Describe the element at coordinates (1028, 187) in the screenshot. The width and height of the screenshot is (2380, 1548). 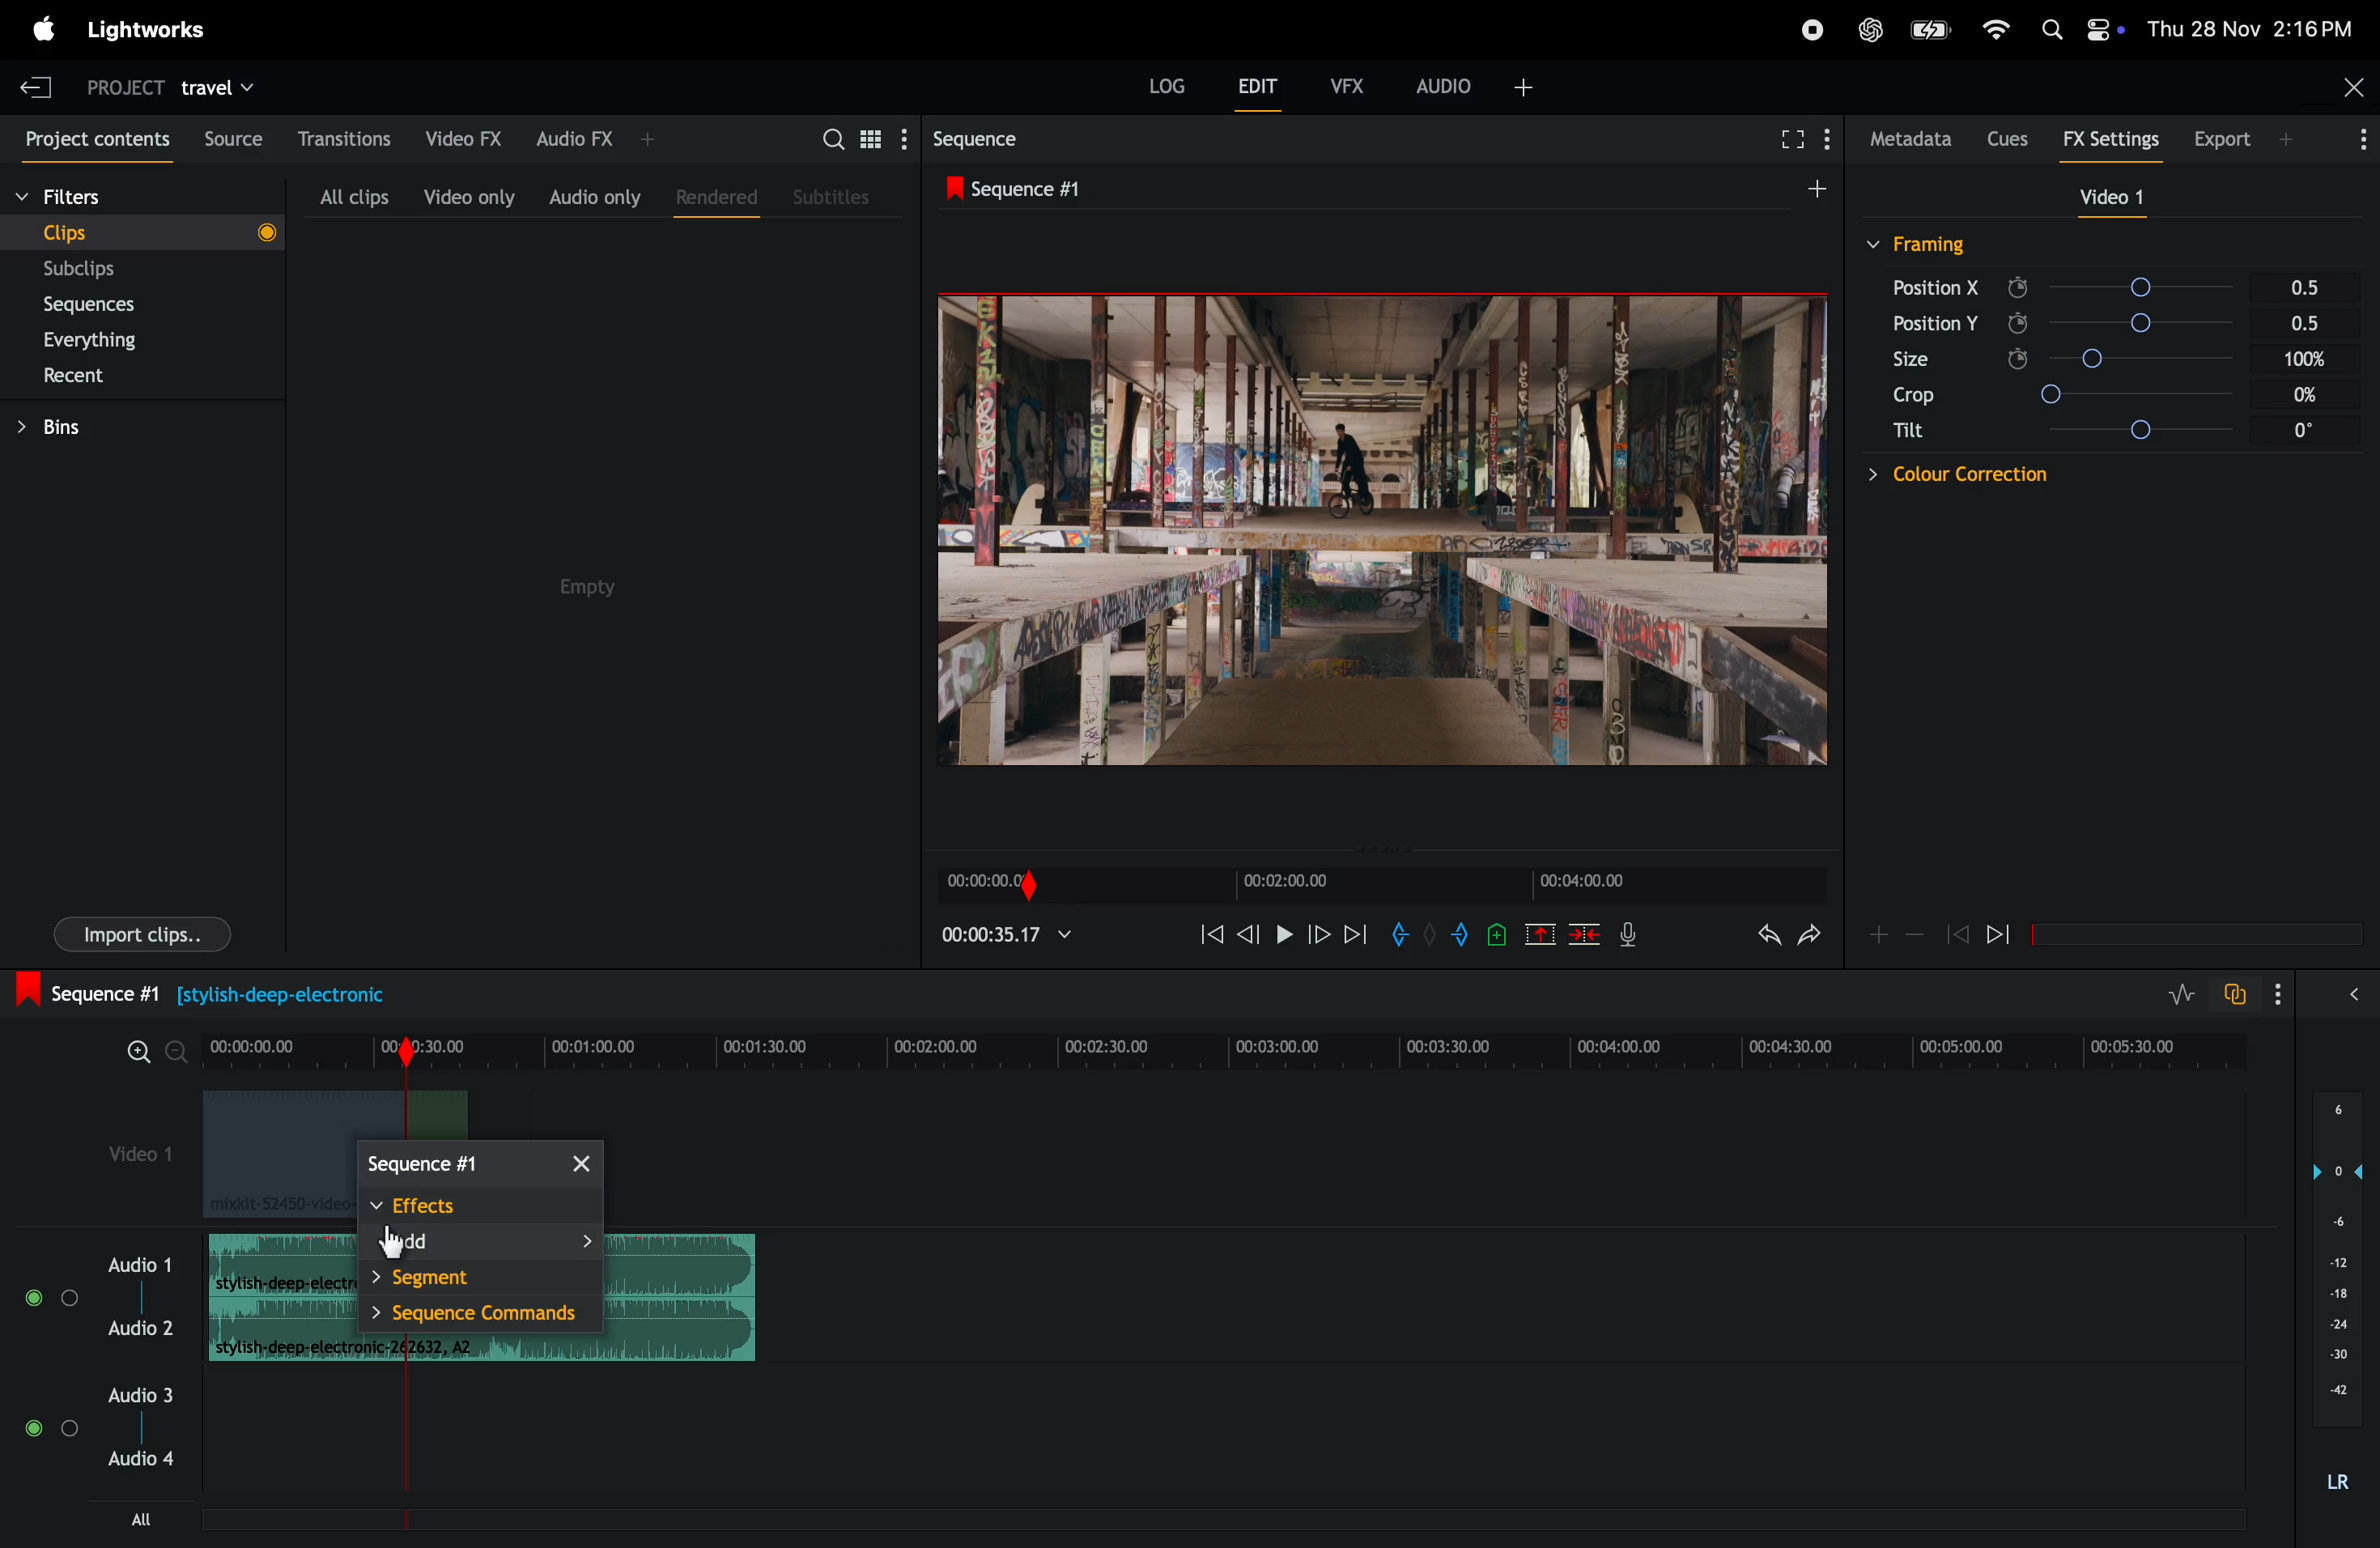
I see `sequence` at that location.